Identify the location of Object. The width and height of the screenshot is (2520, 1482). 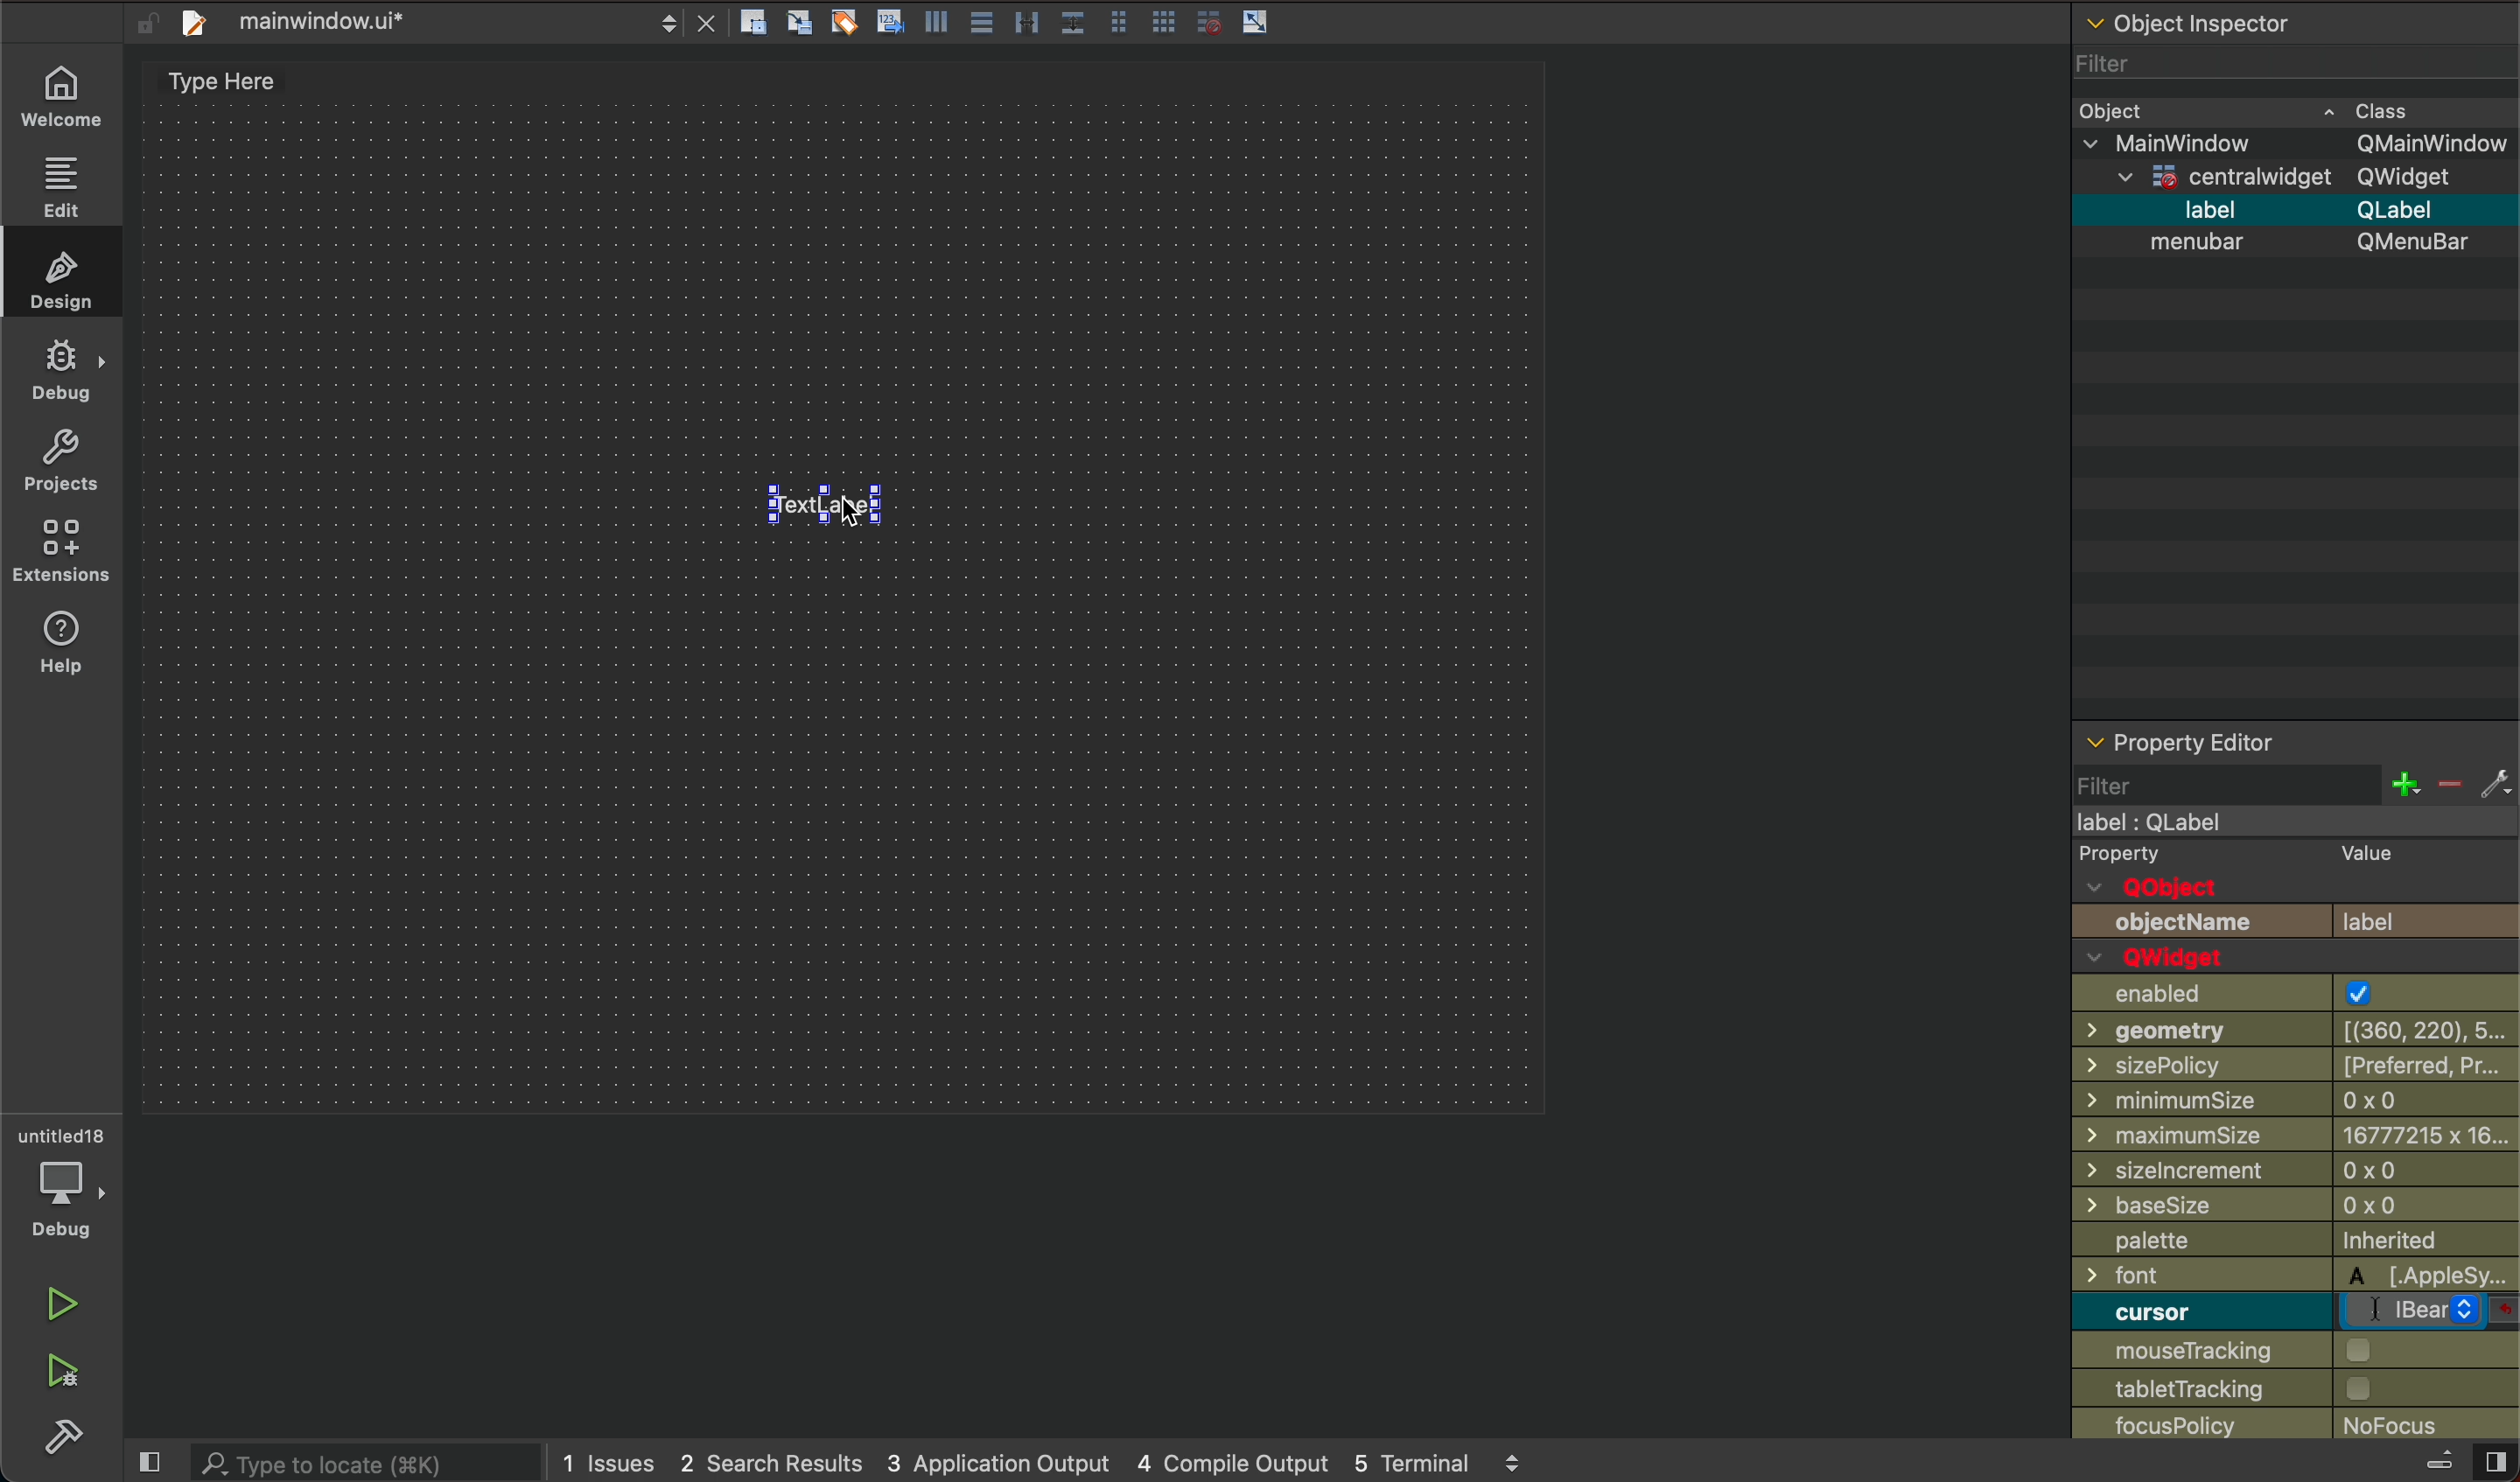
(2117, 108).